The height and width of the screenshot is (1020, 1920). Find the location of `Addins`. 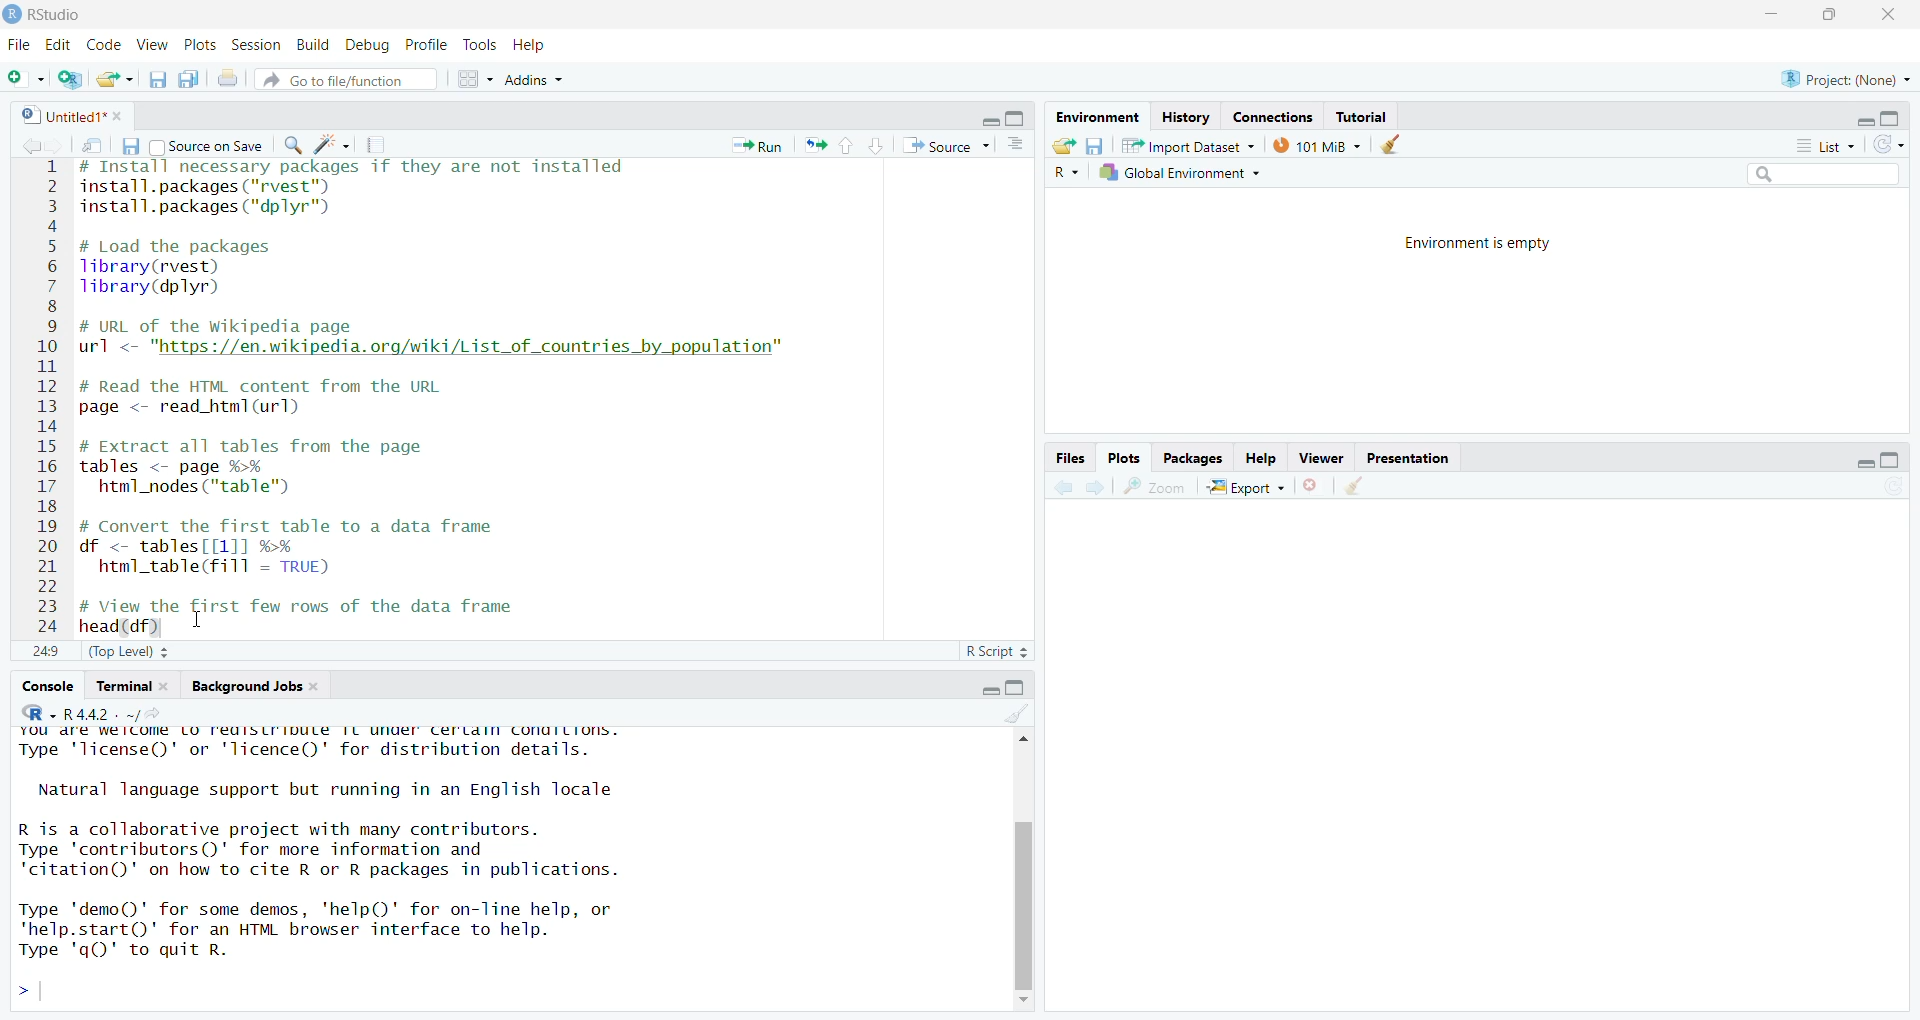

Addins is located at coordinates (535, 78).